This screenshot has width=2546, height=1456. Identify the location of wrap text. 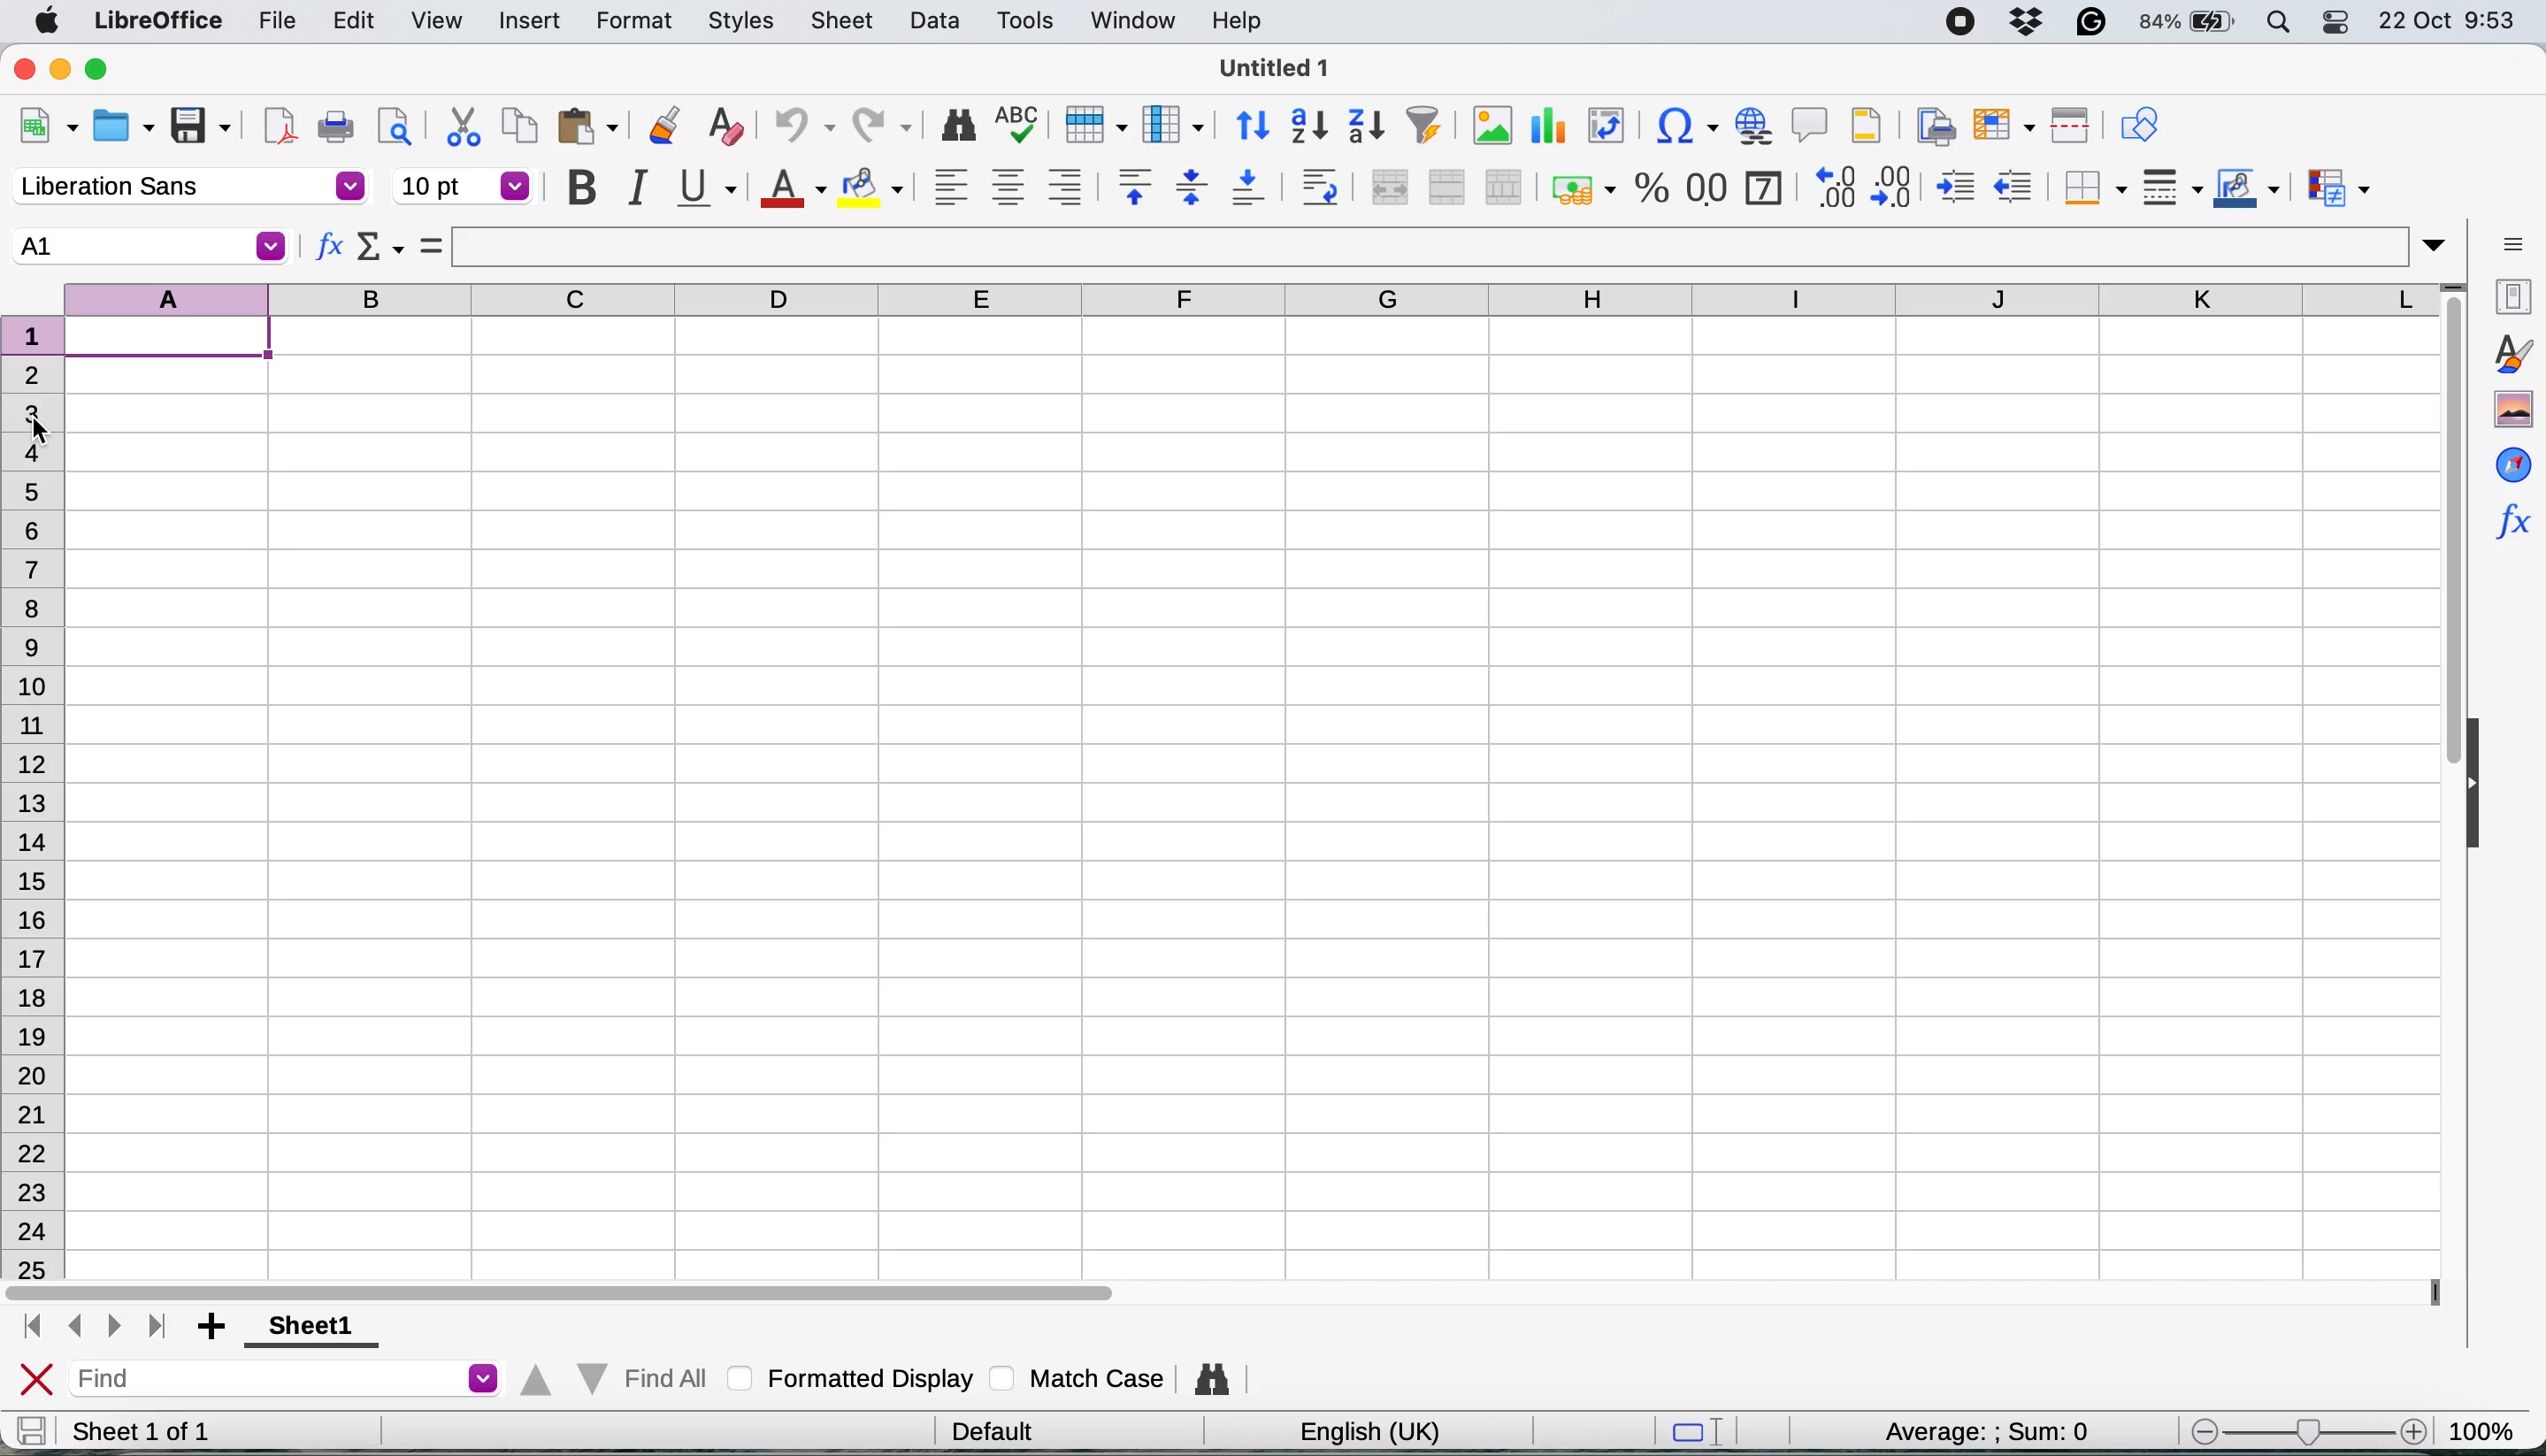
(1320, 186).